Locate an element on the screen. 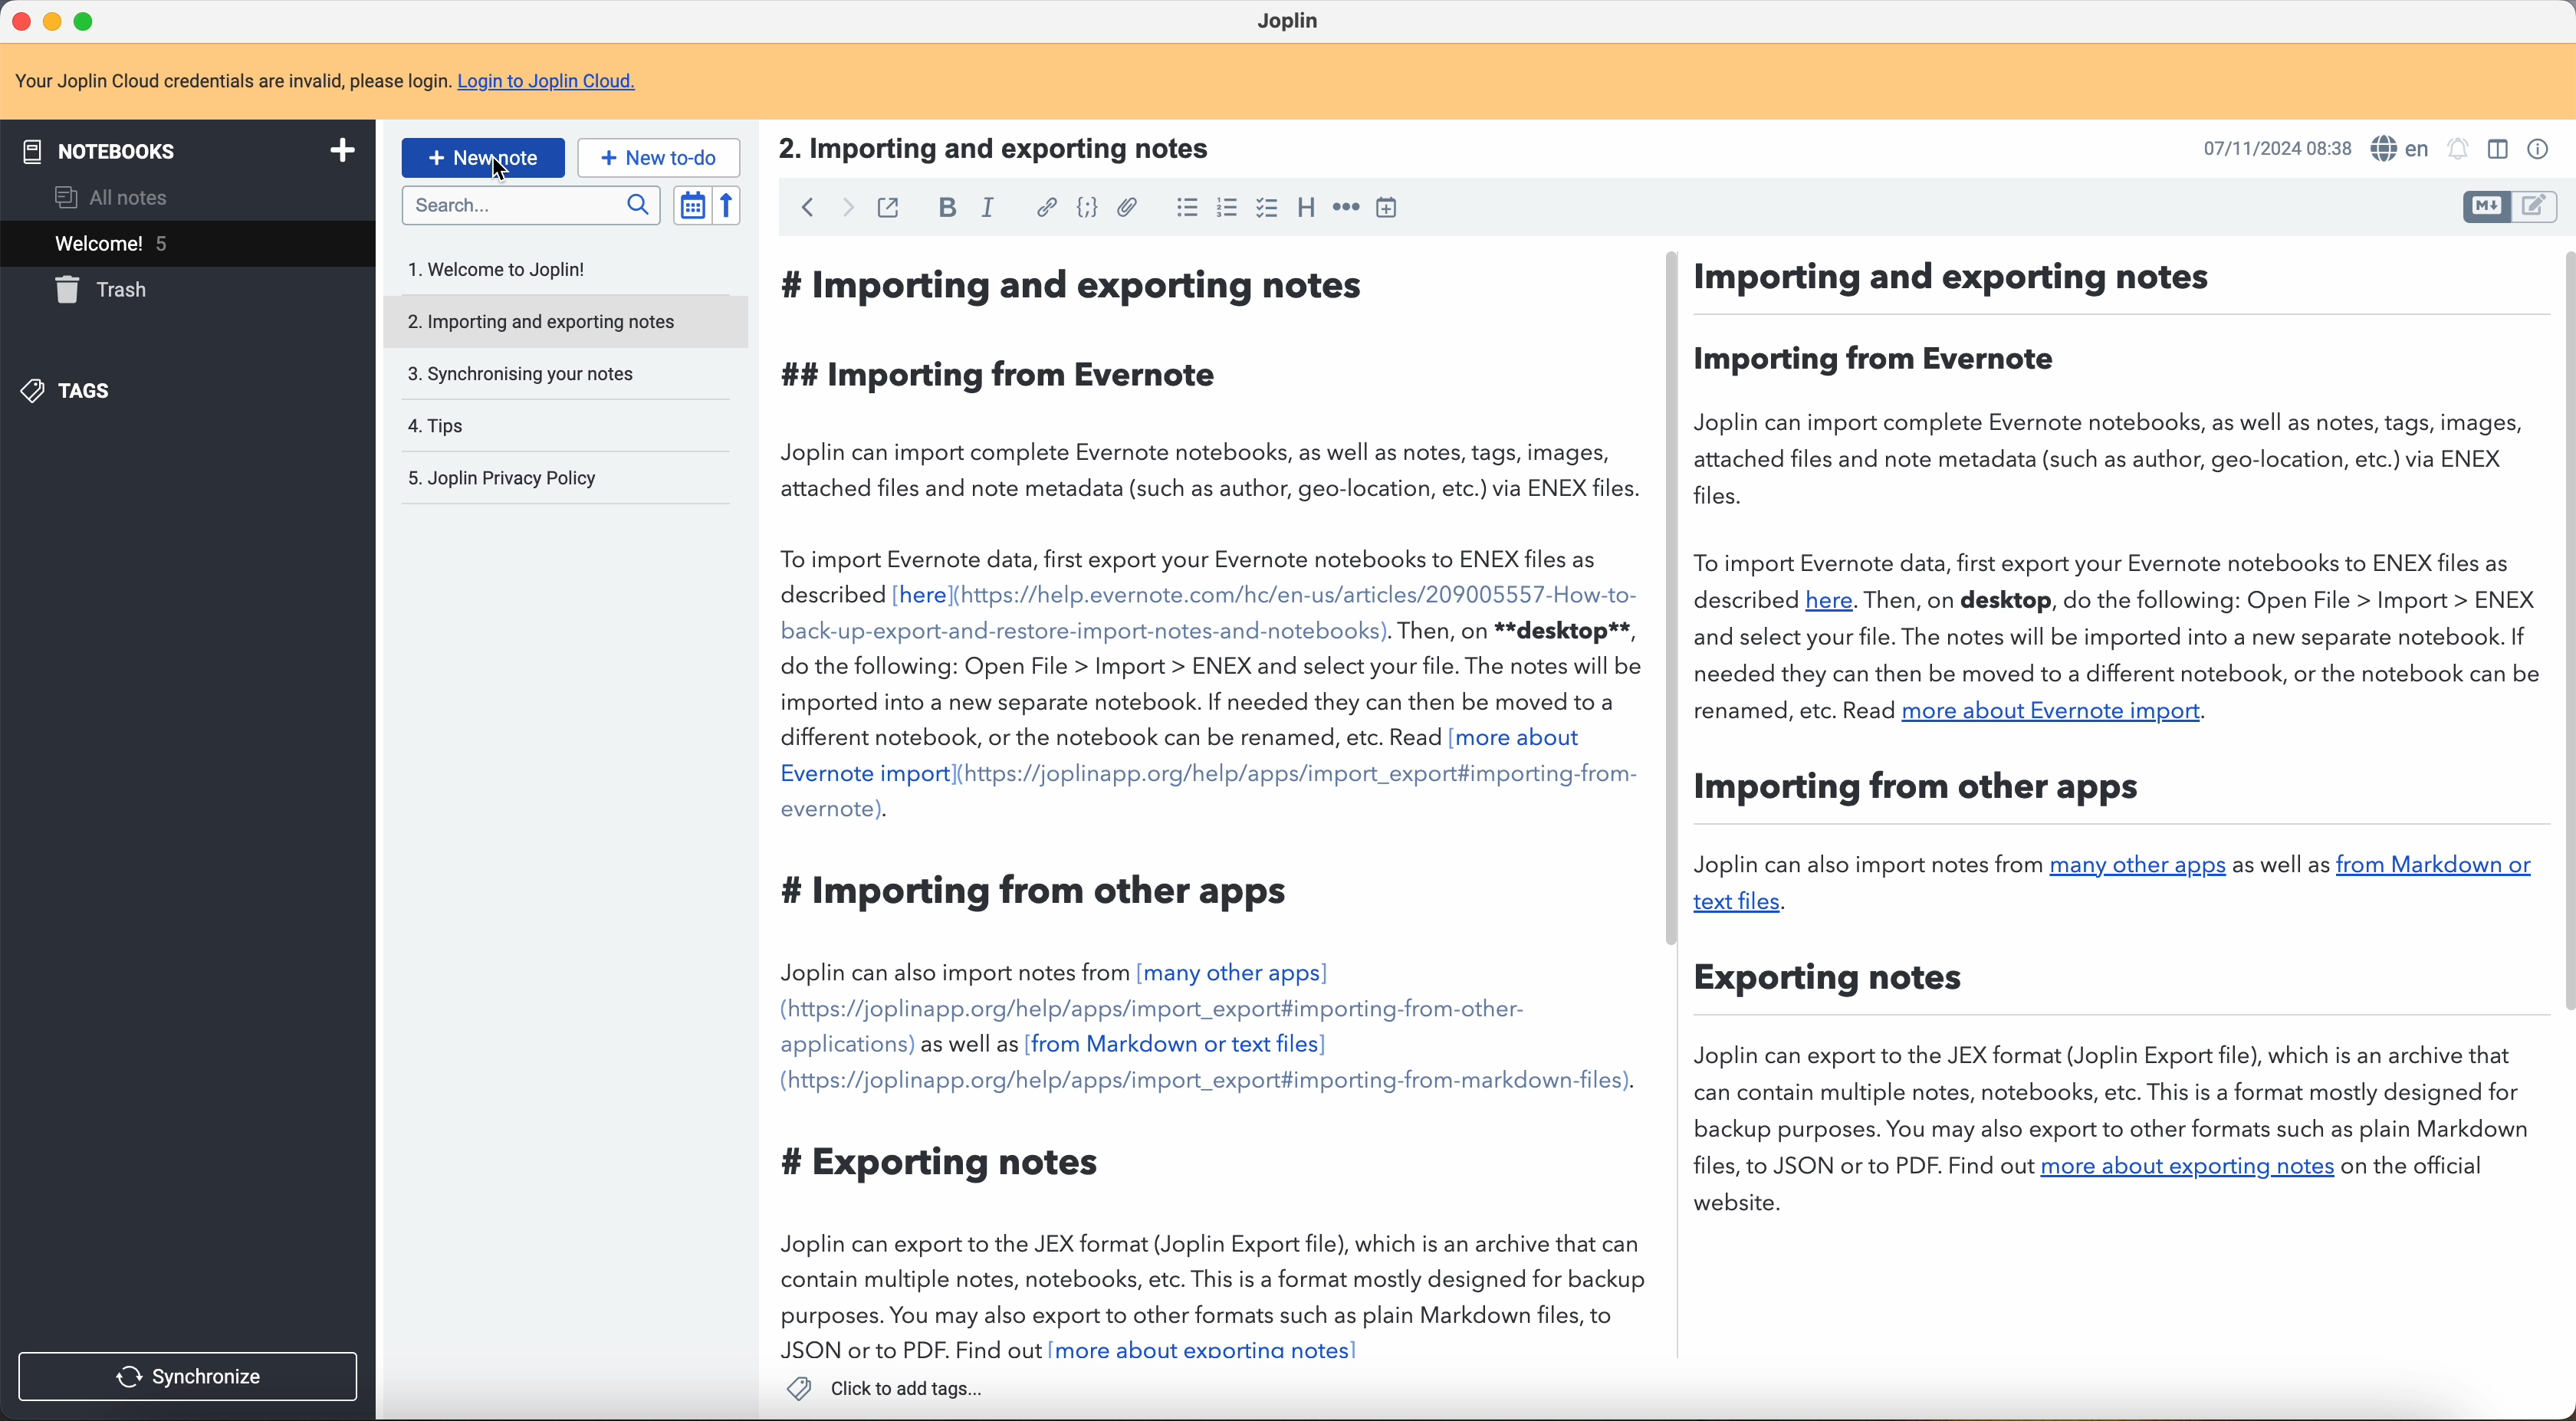 This screenshot has height=1421, width=2576. tips is located at coordinates (444, 428).